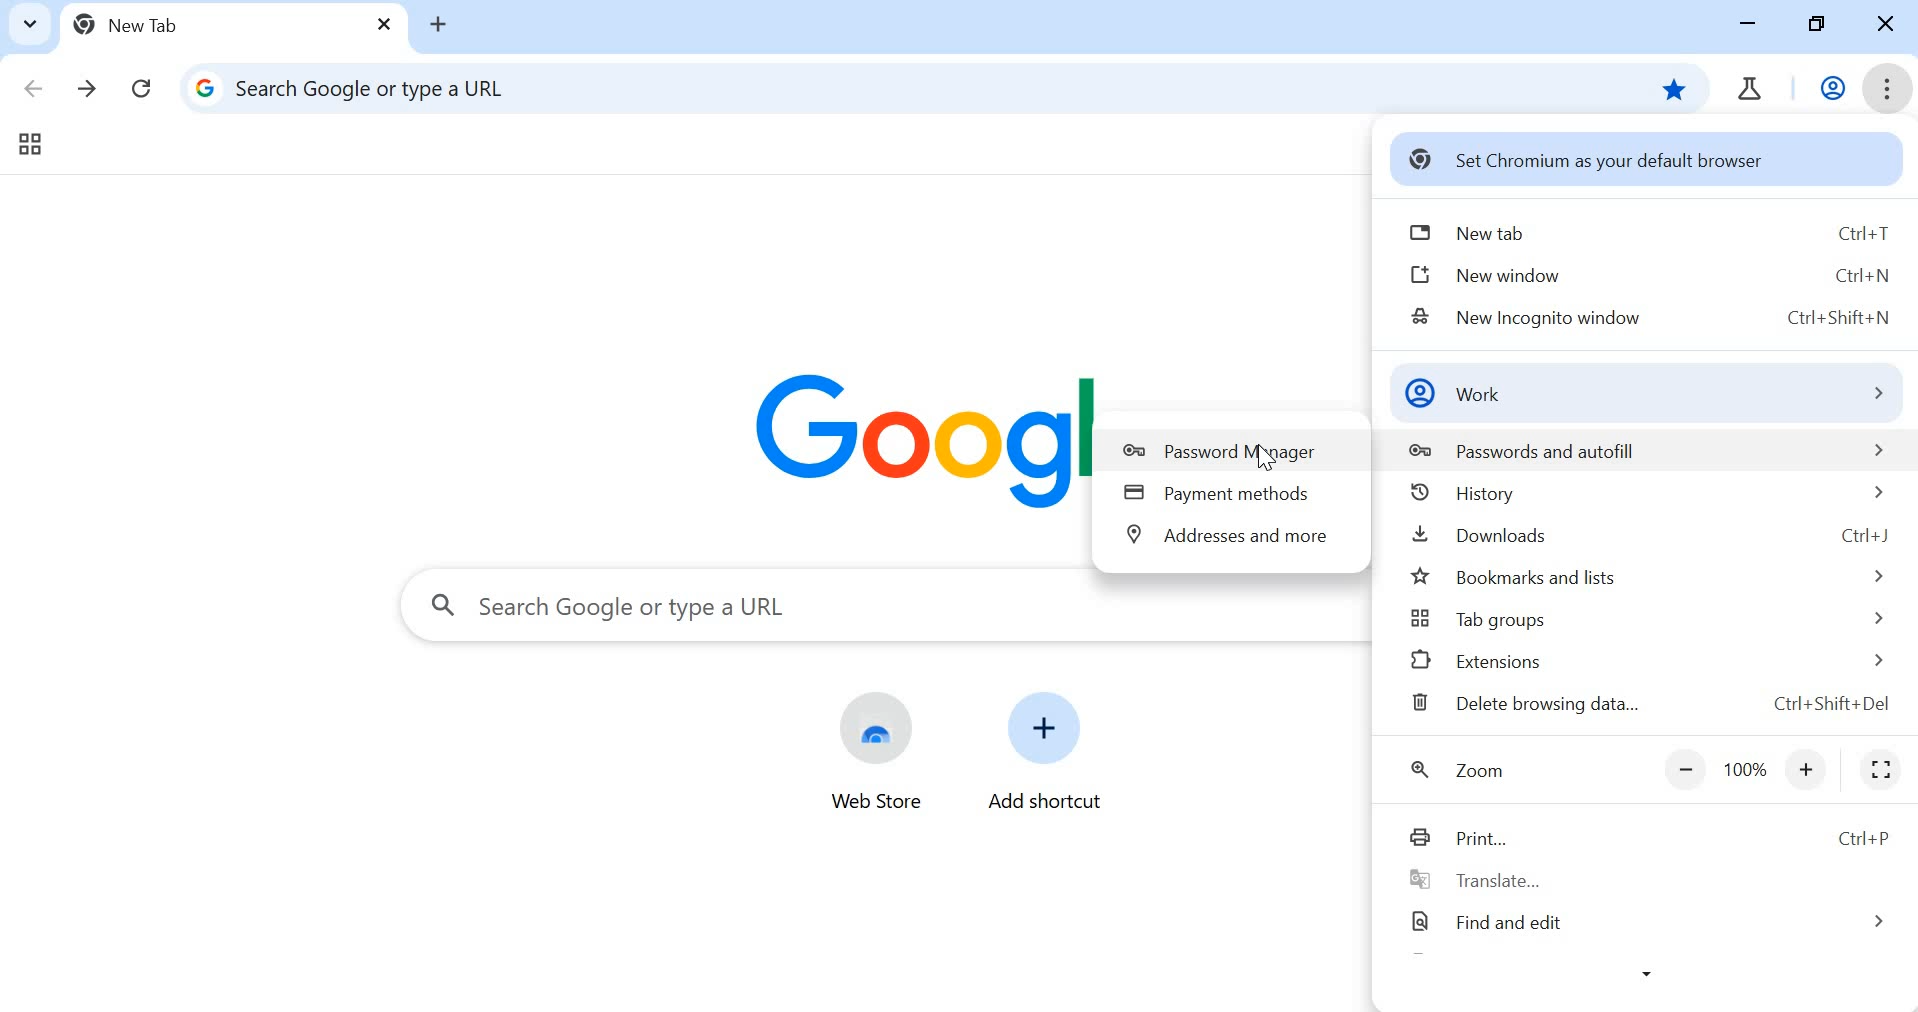 This screenshot has width=1918, height=1012. What do you see at coordinates (1750, 24) in the screenshot?
I see `minimize` at bounding box center [1750, 24].